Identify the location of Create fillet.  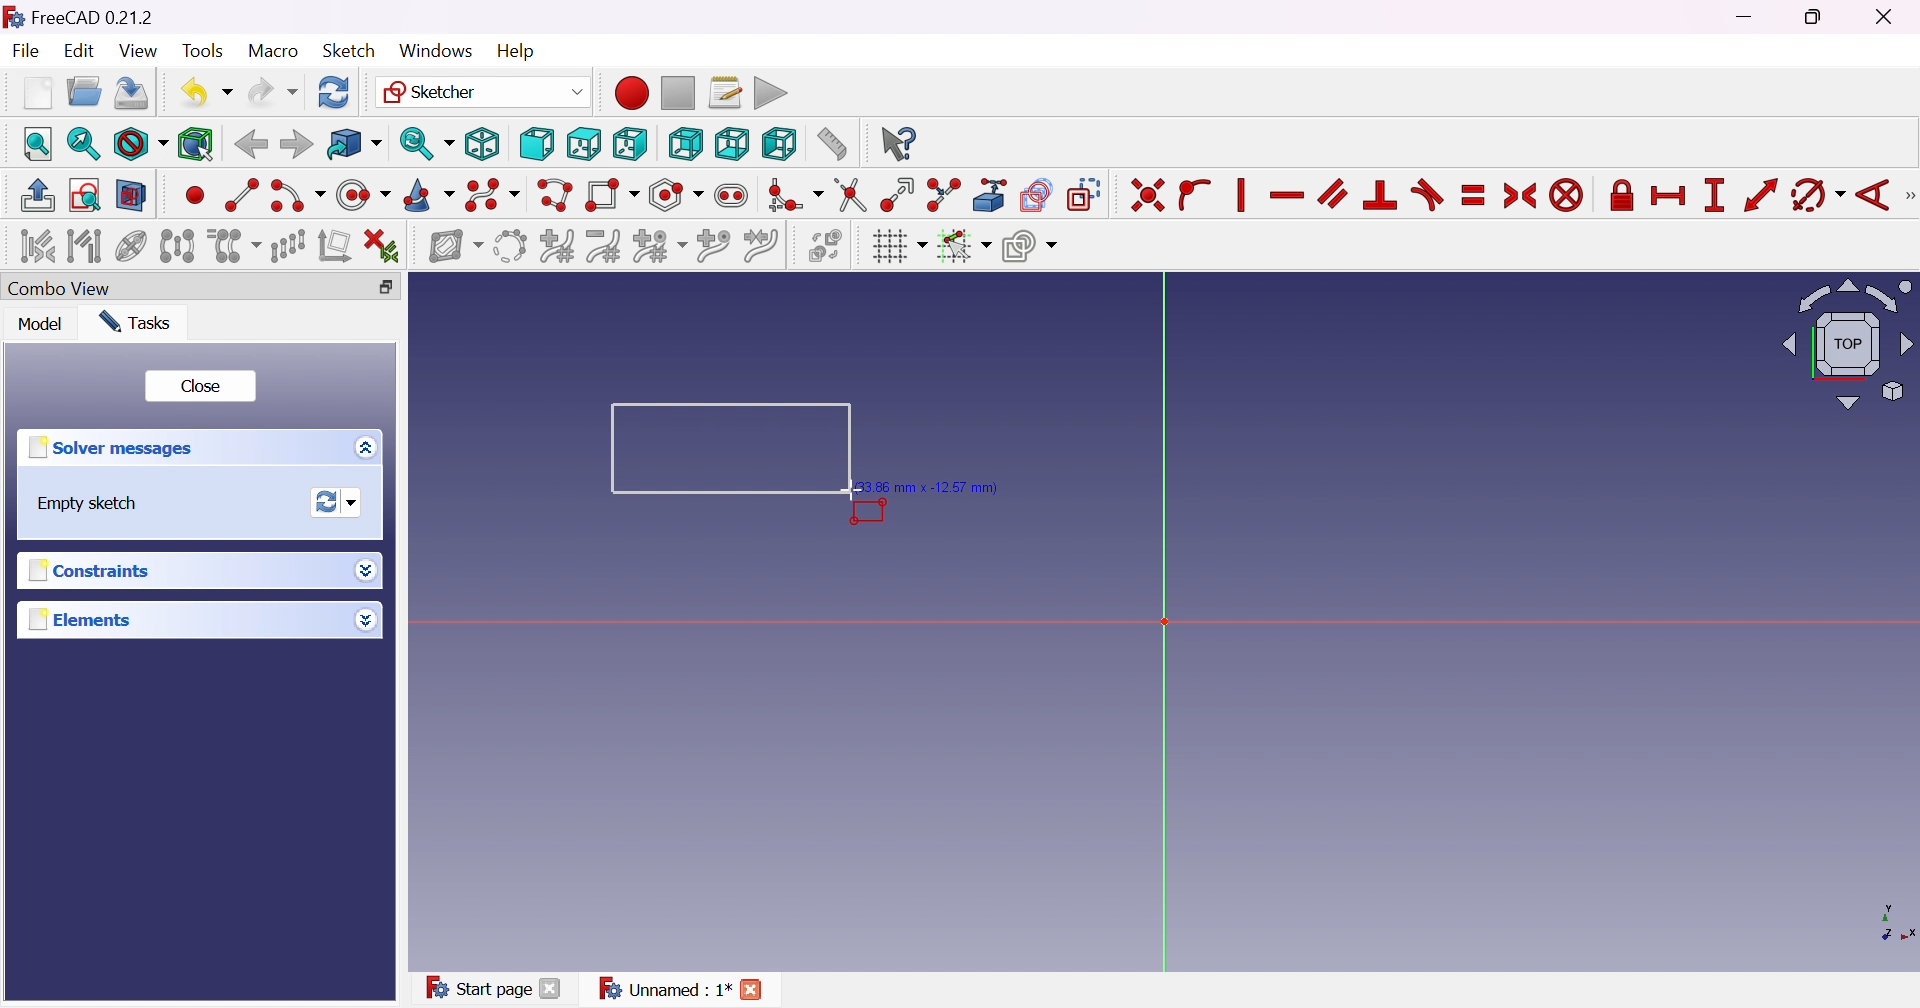
(795, 197).